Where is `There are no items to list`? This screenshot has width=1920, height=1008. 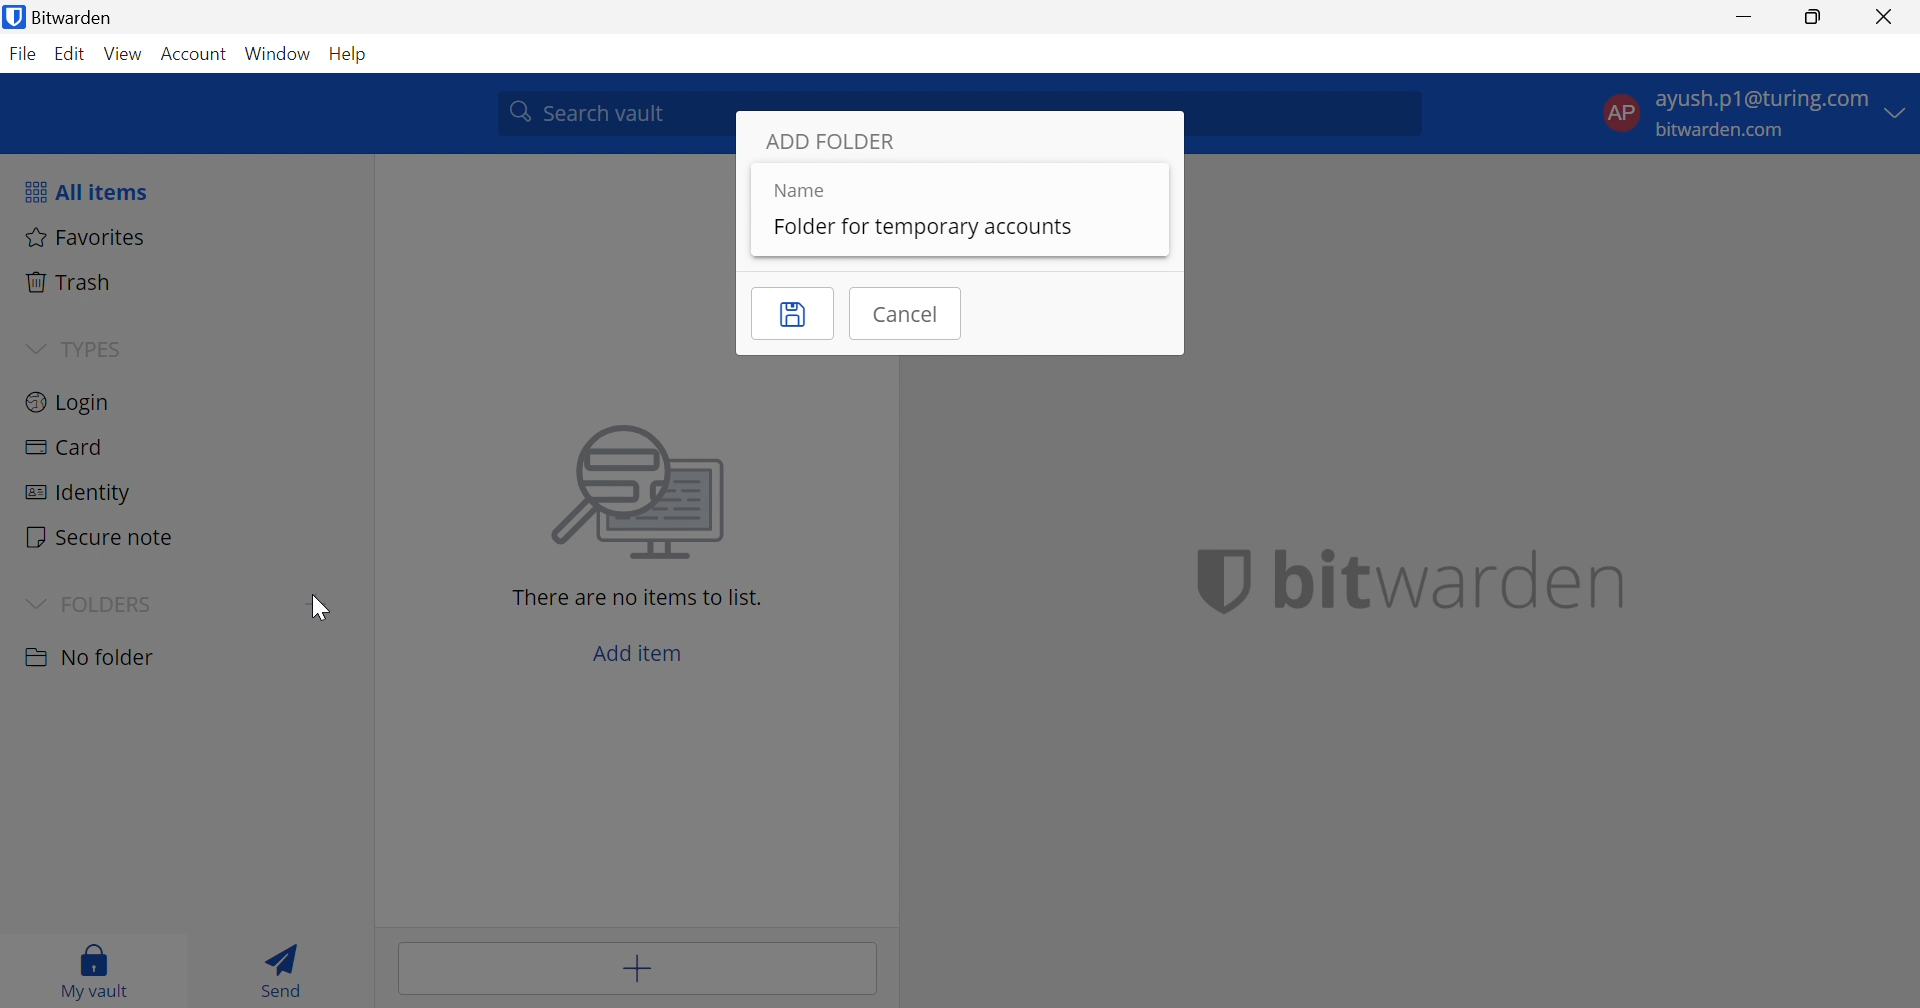 There are no items to list is located at coordinates (637, 598).